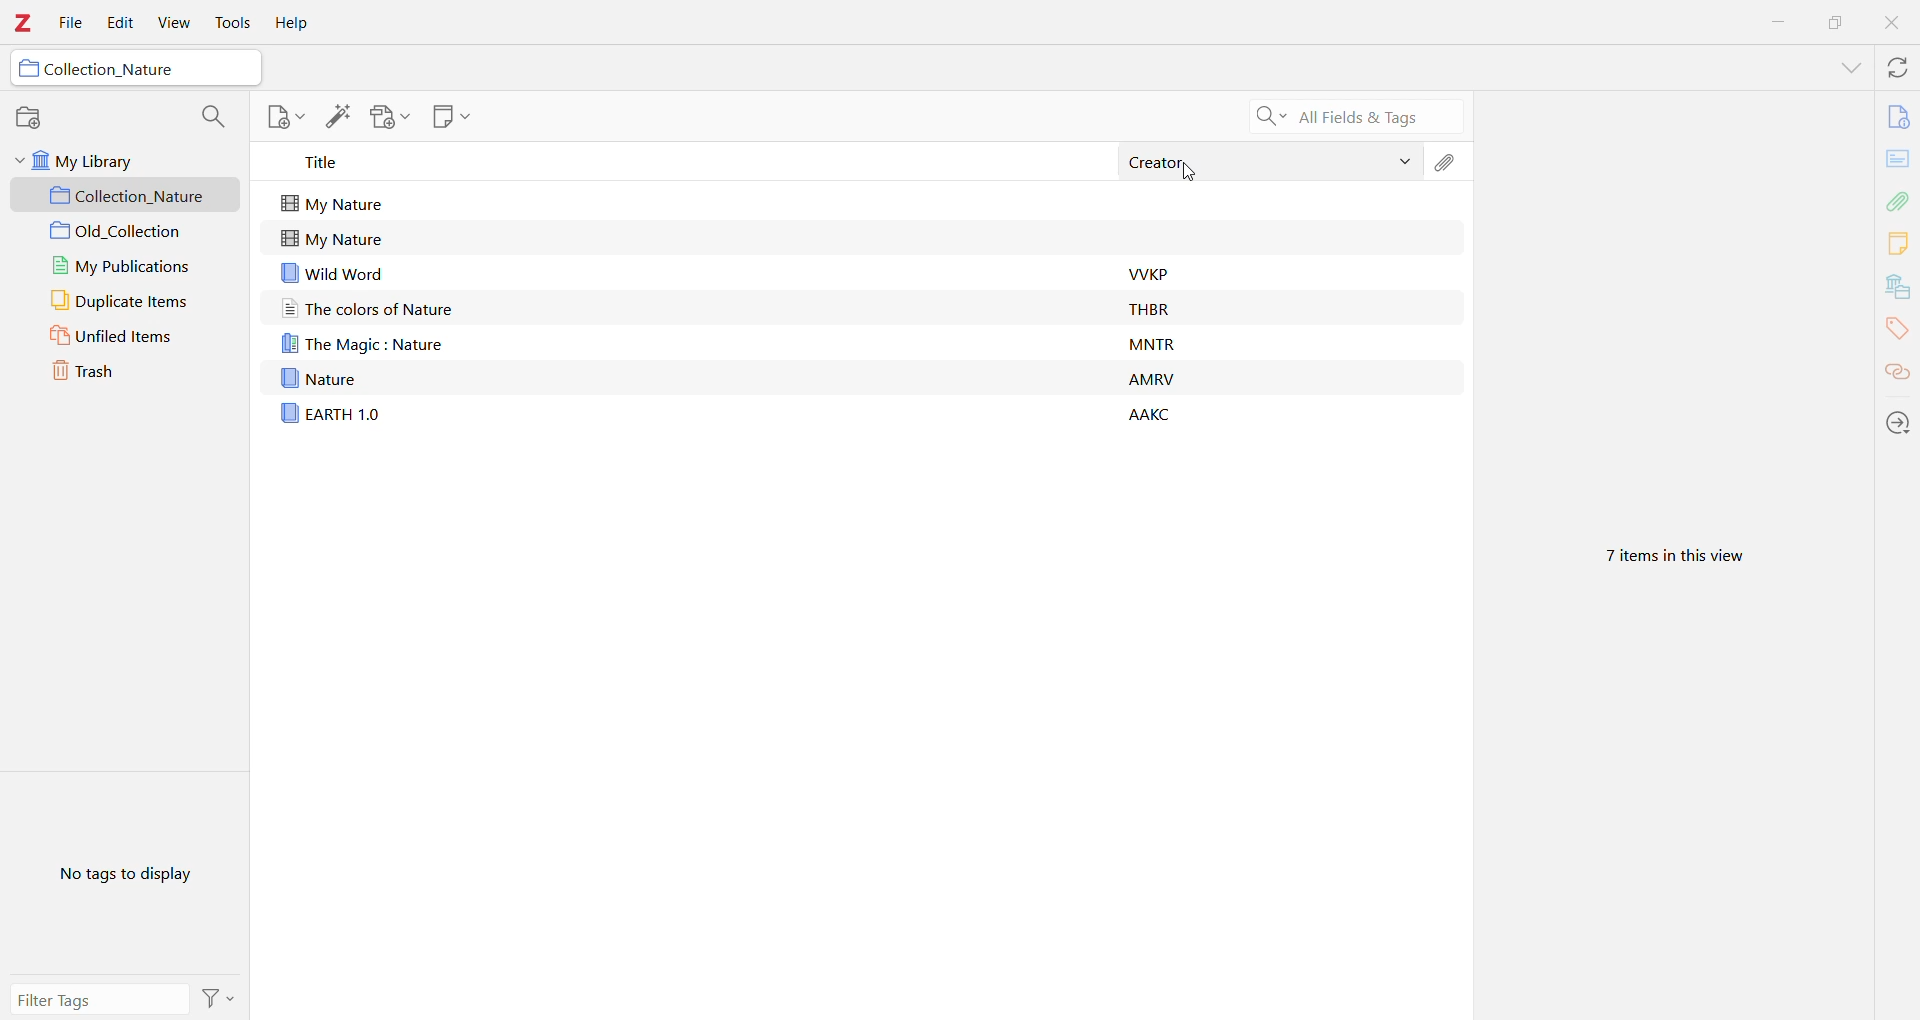 The height and width of the screenshot is (1020, 1920). What do you see at coordinates (1349, 116) in the screenshot?
I see `Search` at bounding box center [1349, 116].